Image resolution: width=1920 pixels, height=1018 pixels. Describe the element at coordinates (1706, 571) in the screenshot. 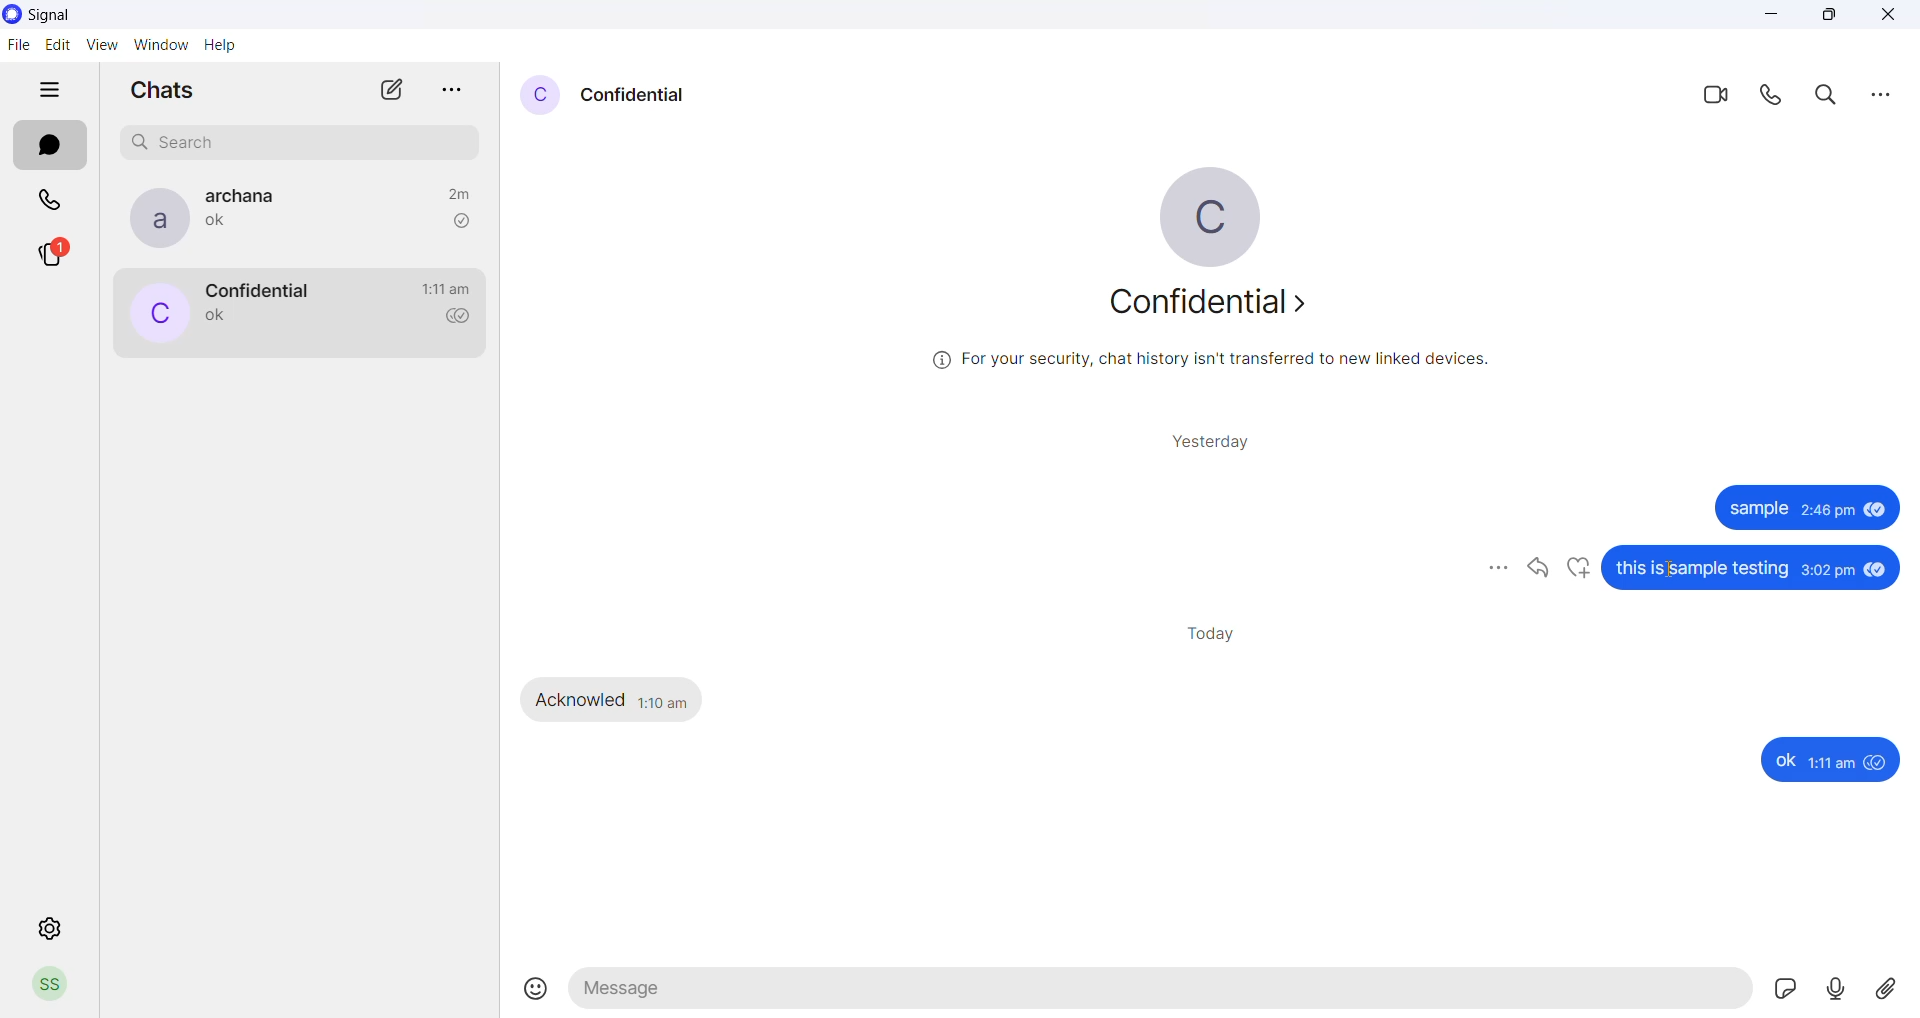

I see `this is sample testing` at that location.